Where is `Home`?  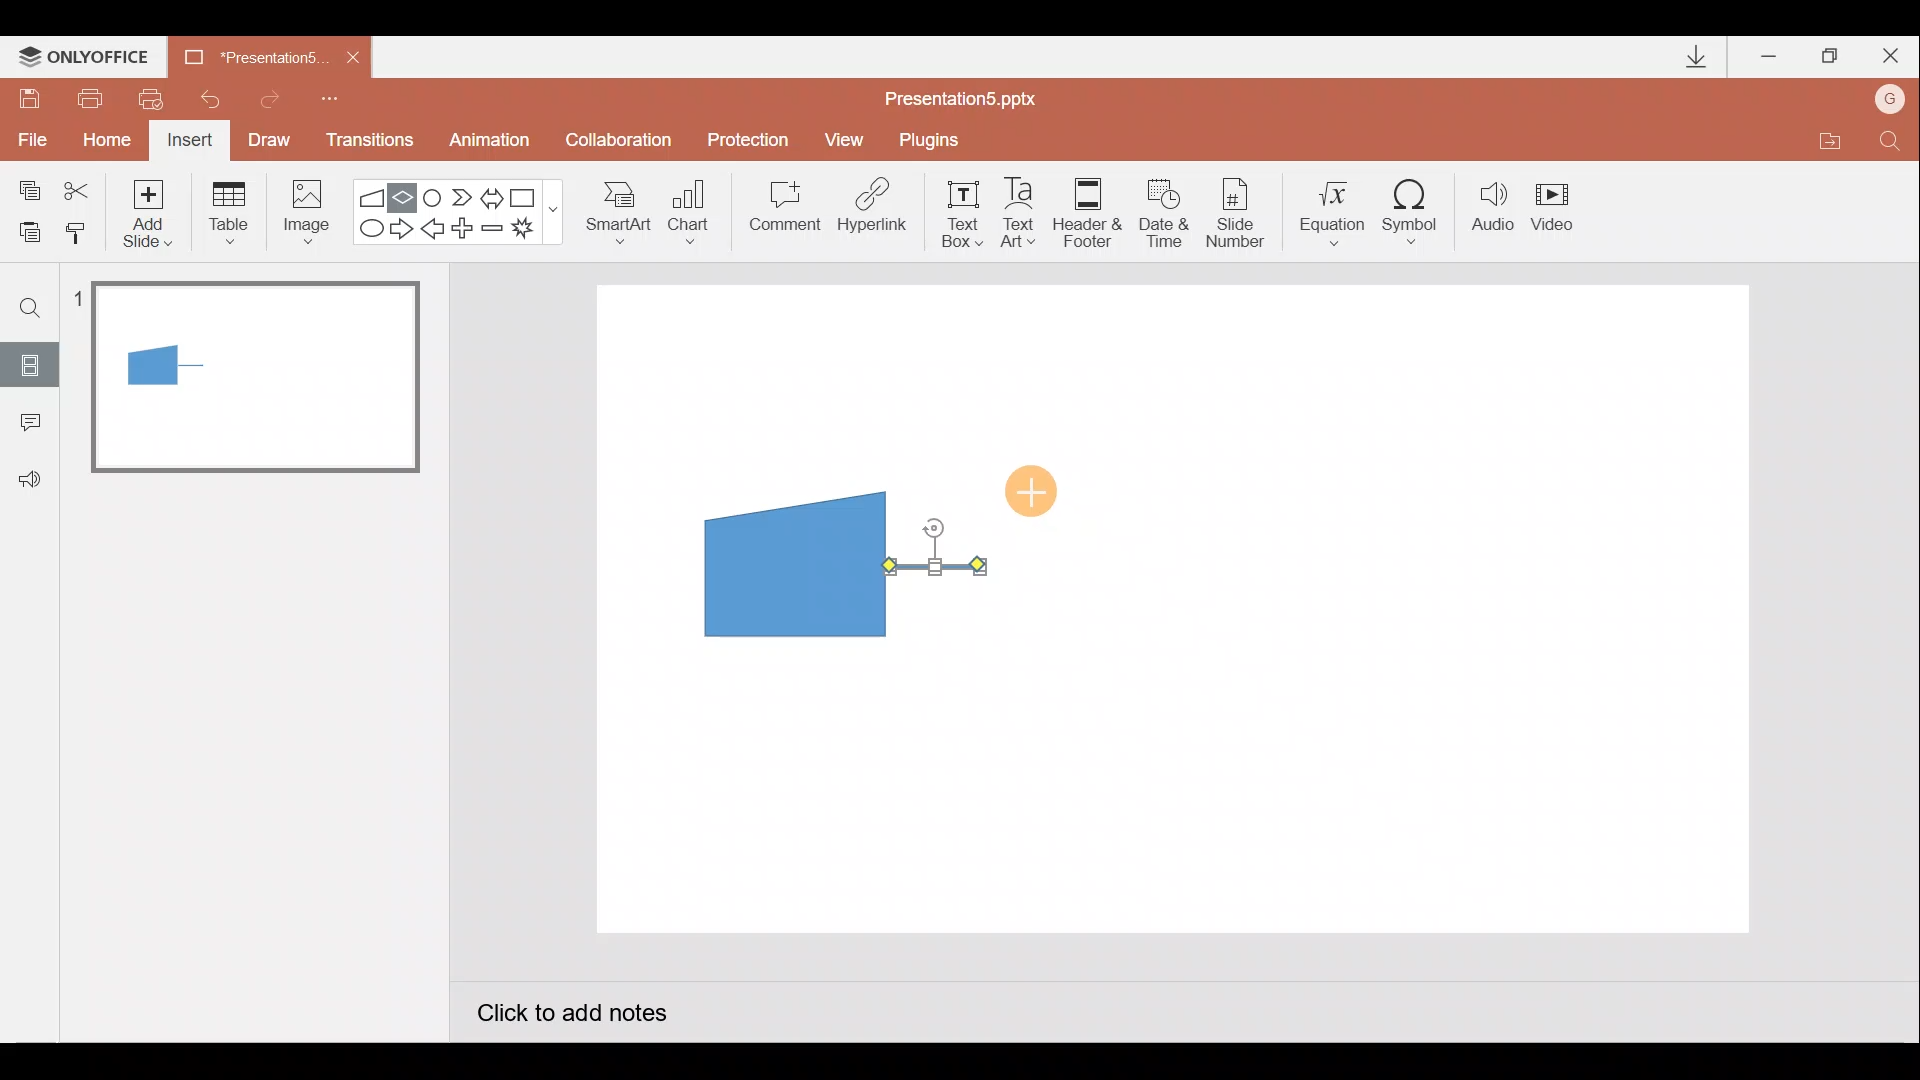
Home is located at coordinates (101, 135).